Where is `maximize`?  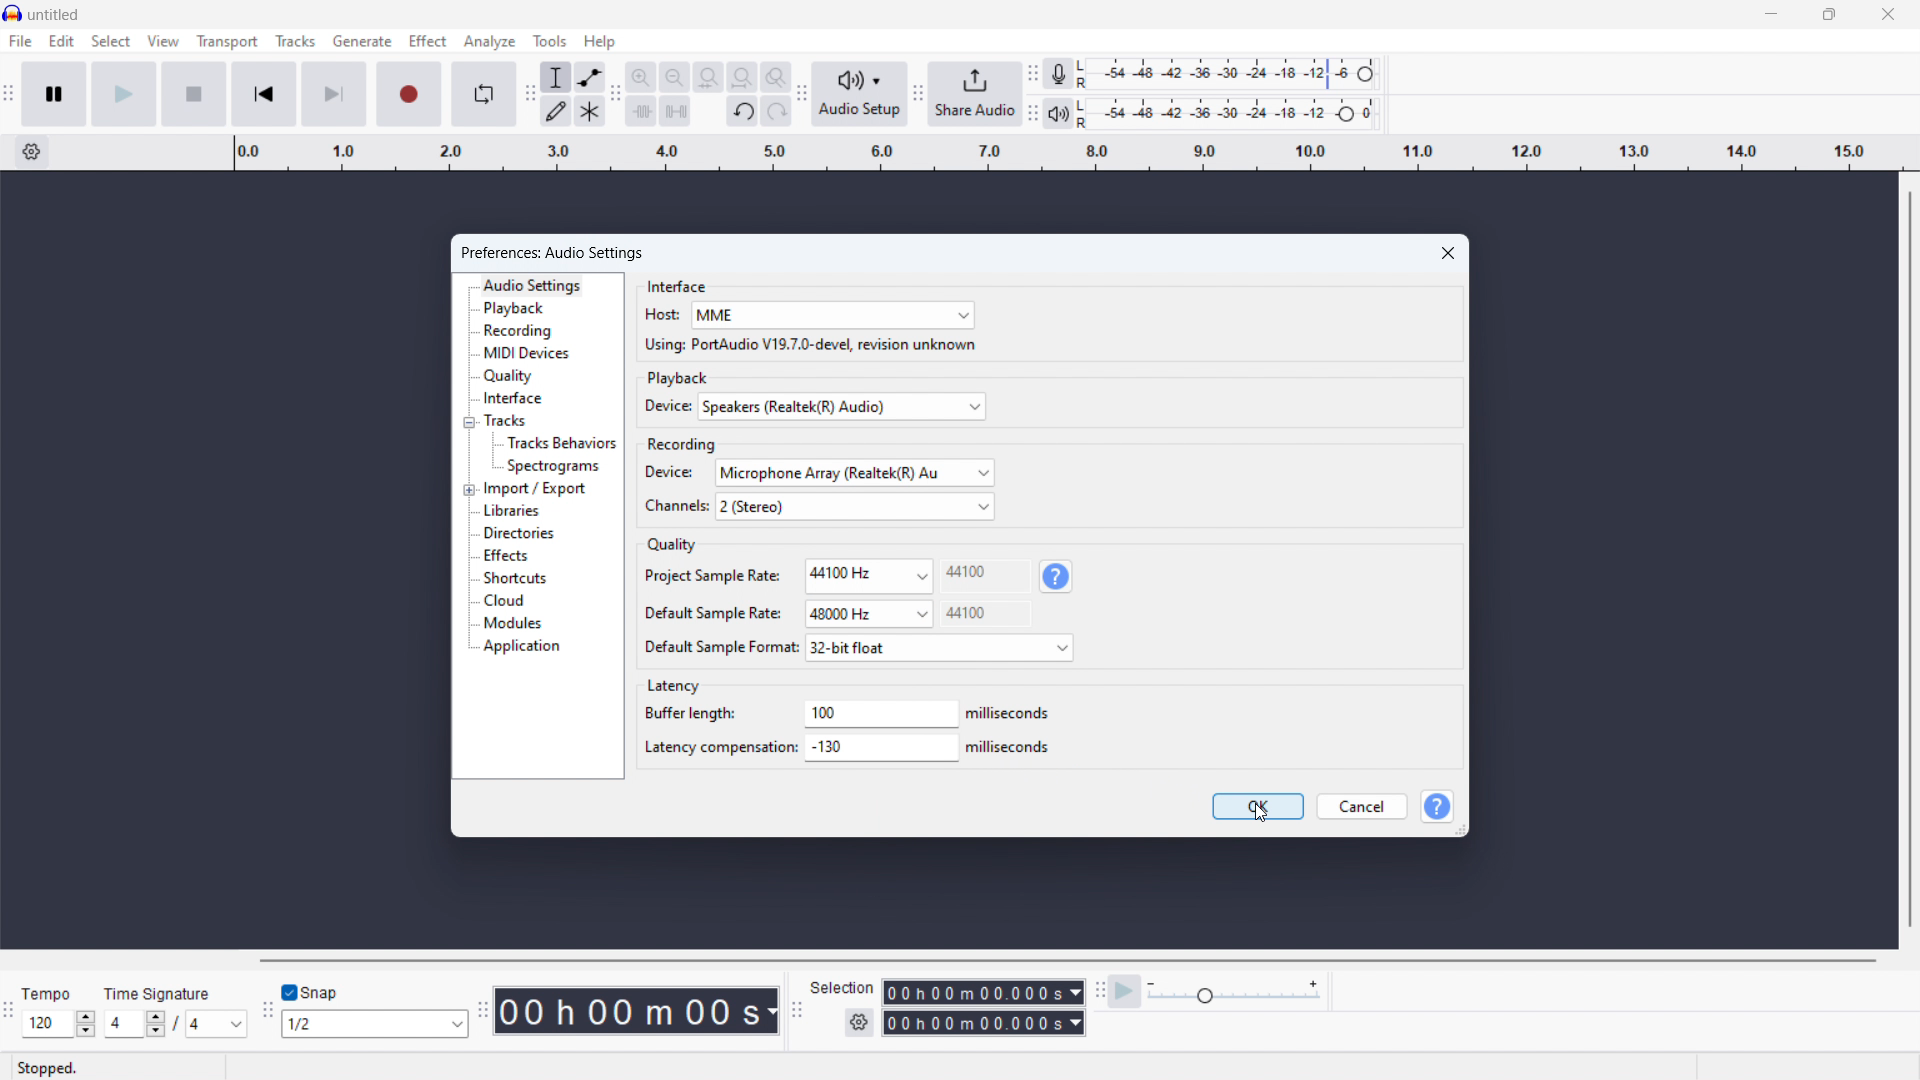
maximize is located at coordinates (1829, 15).